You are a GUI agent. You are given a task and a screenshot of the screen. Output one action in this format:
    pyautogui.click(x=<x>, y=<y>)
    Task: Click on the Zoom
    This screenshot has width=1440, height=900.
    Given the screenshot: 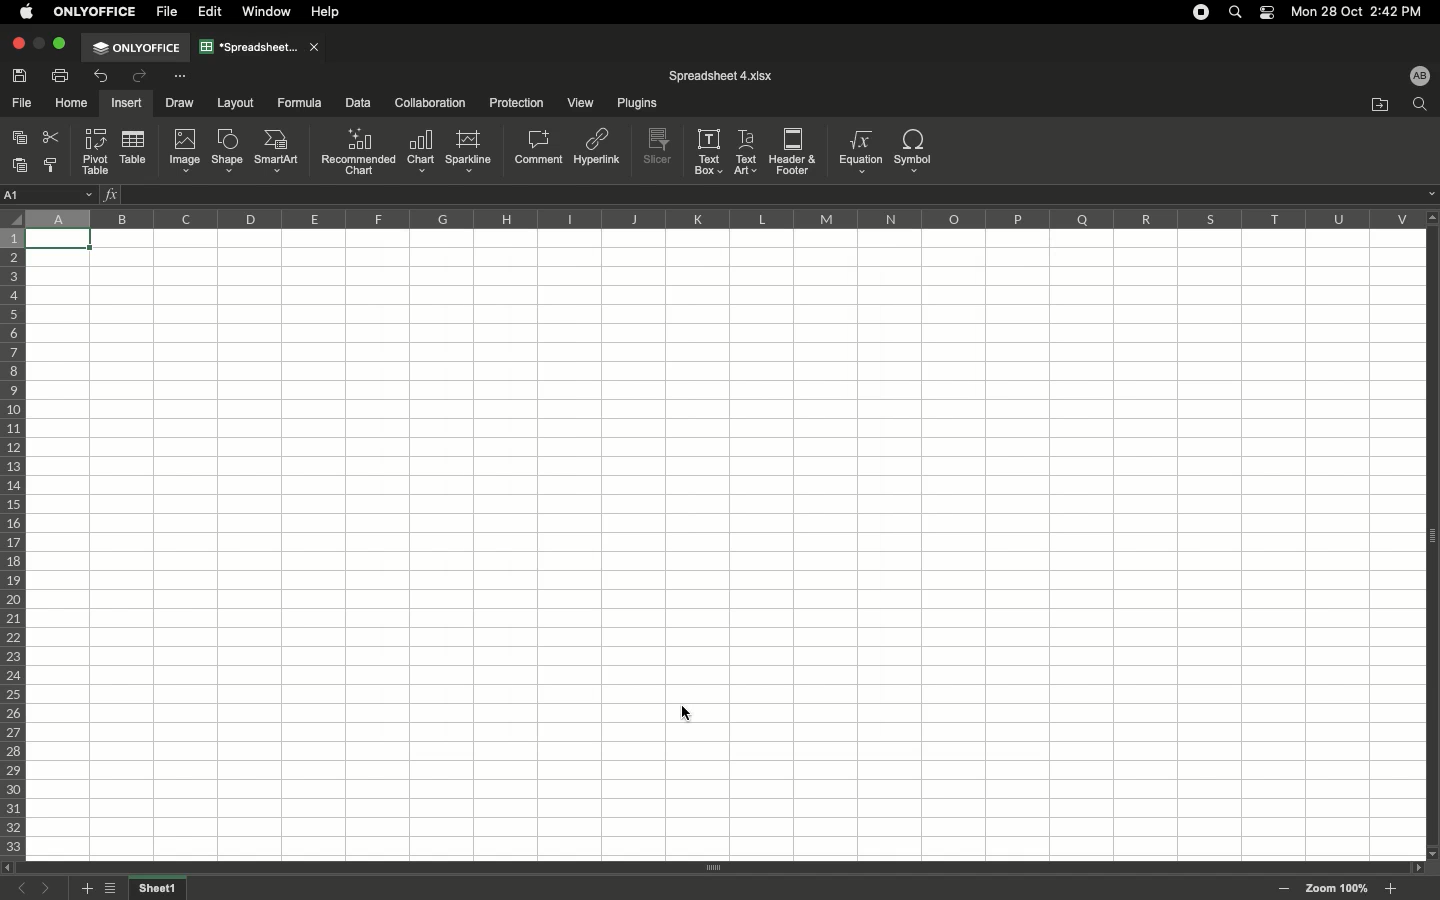 What is the action you would take?
    pyautogui.click(x=1337, y=888)
    